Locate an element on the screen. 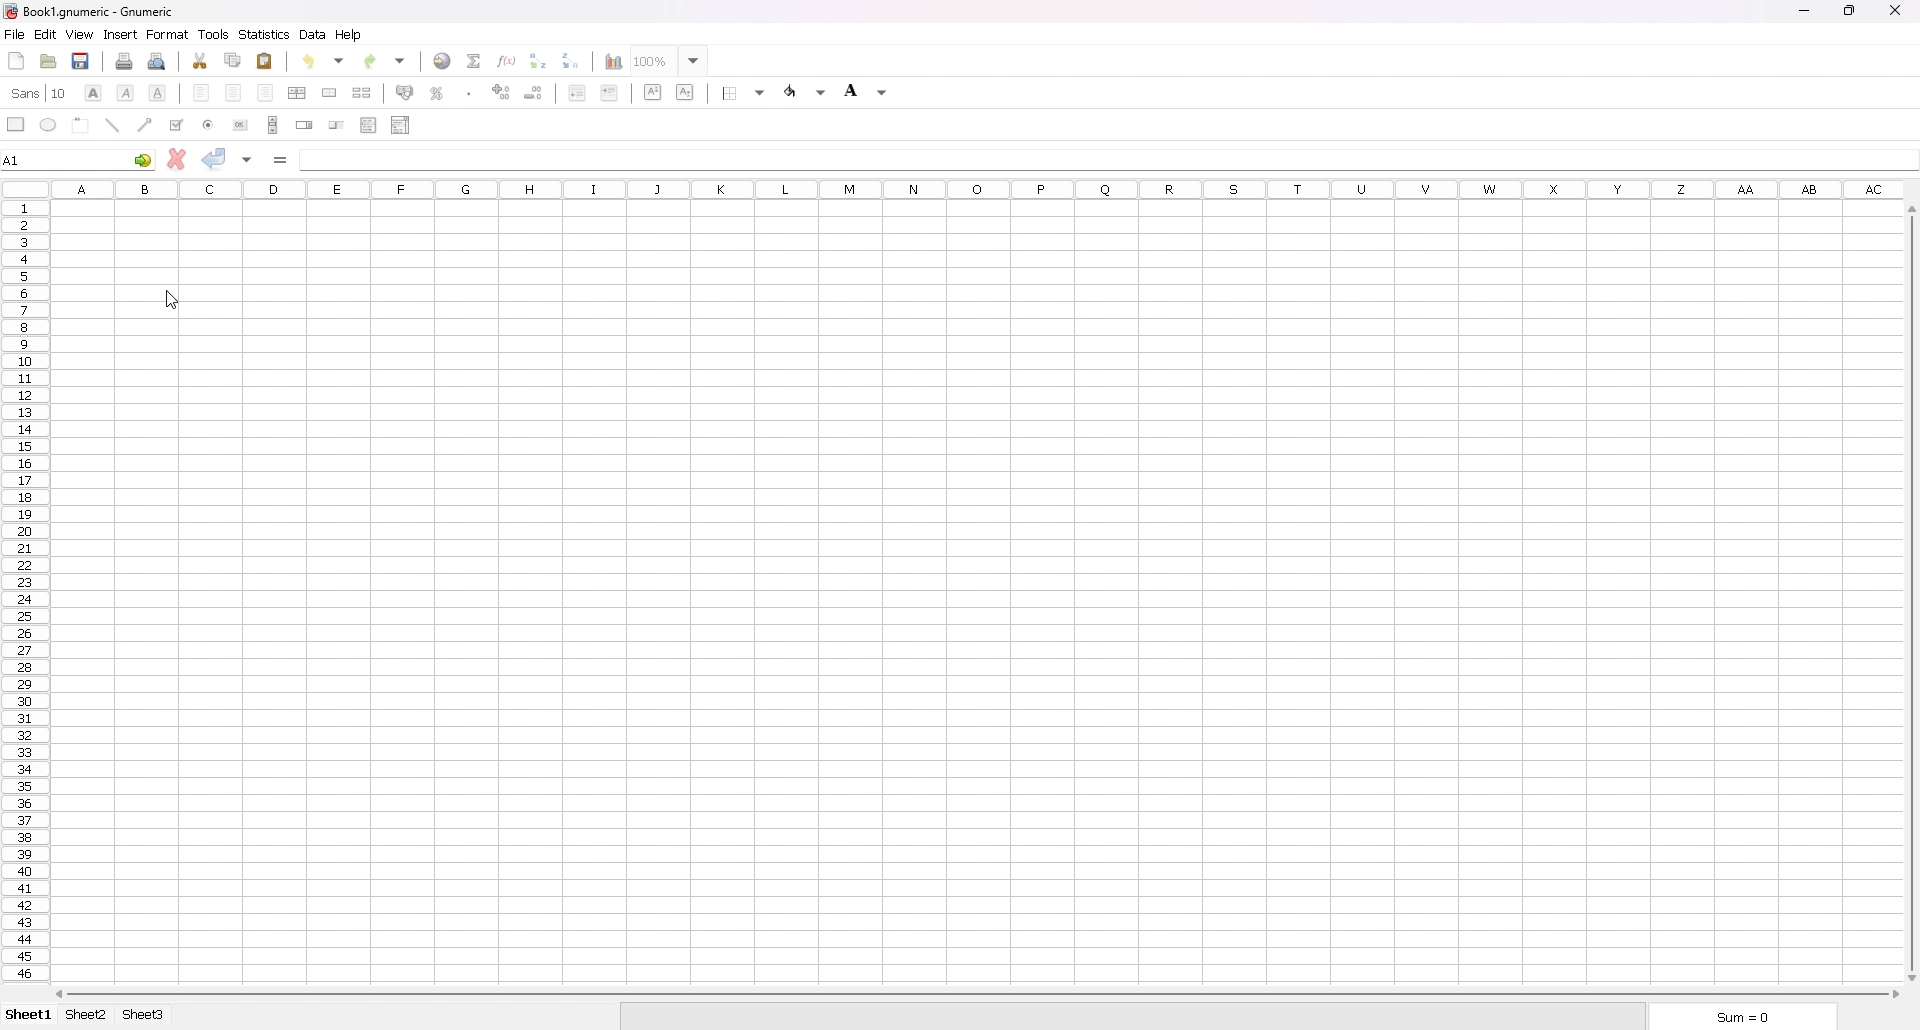 Image resolution: width=1920 pixels, height=1030 pixels. selected cell is located at coordinates (78, 160).